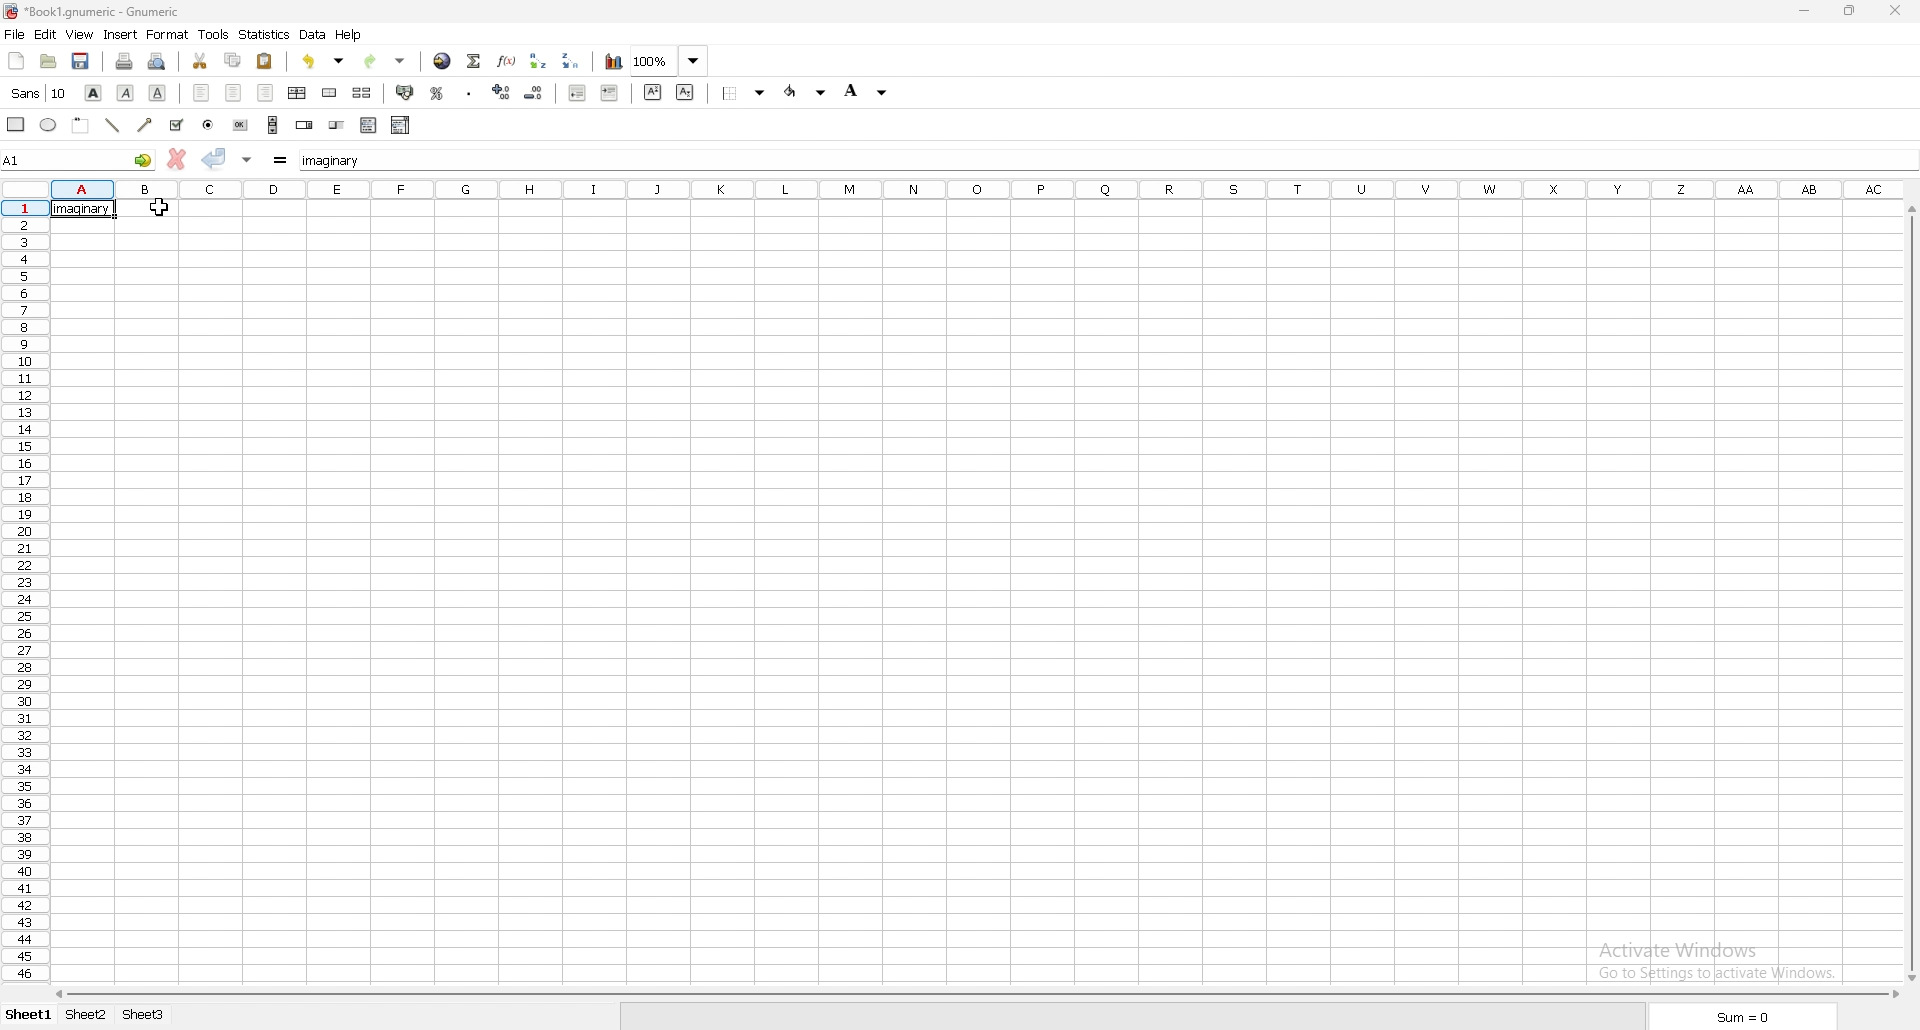 The width and height of the screenshot is (1920, 1030). I want to click on cancel change, so click(176, 160).